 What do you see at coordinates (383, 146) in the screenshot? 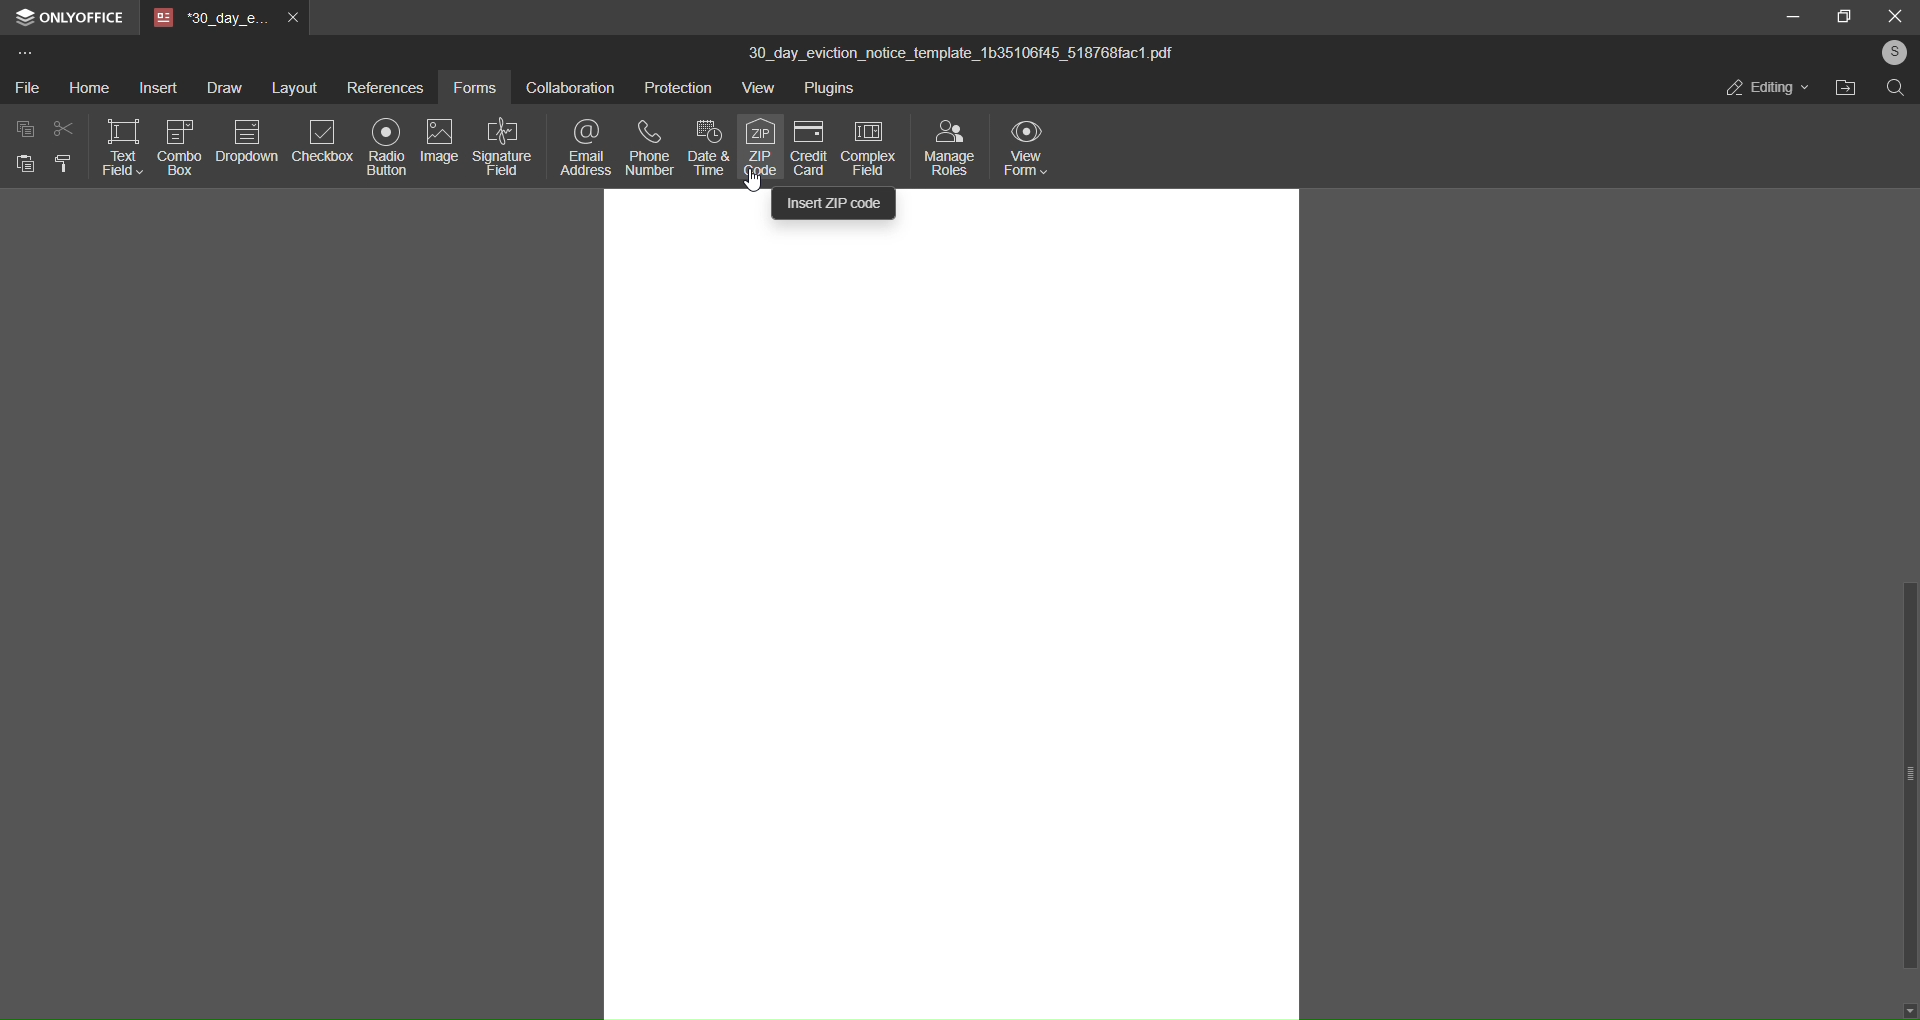
I see `radio button` at bounding box center [383, 146].